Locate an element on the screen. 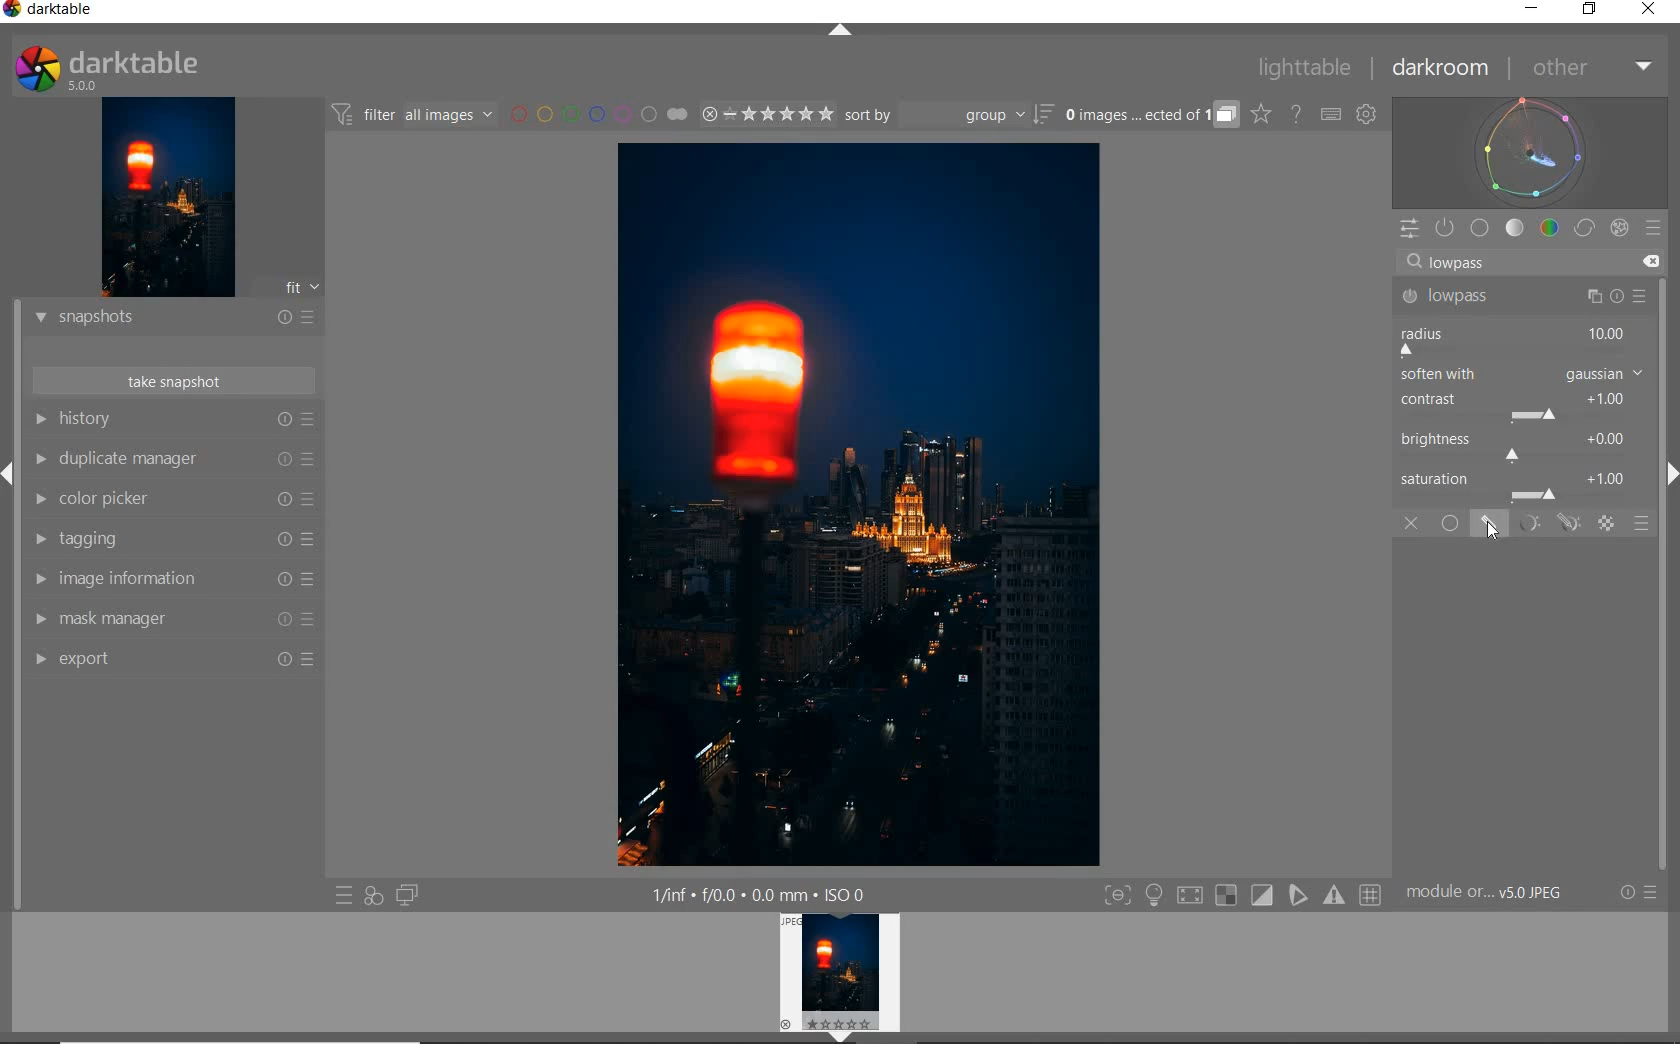 The image size is (1680, 1044). MODULE...v5.0 JPEG is located at coordinates (1505, 895).